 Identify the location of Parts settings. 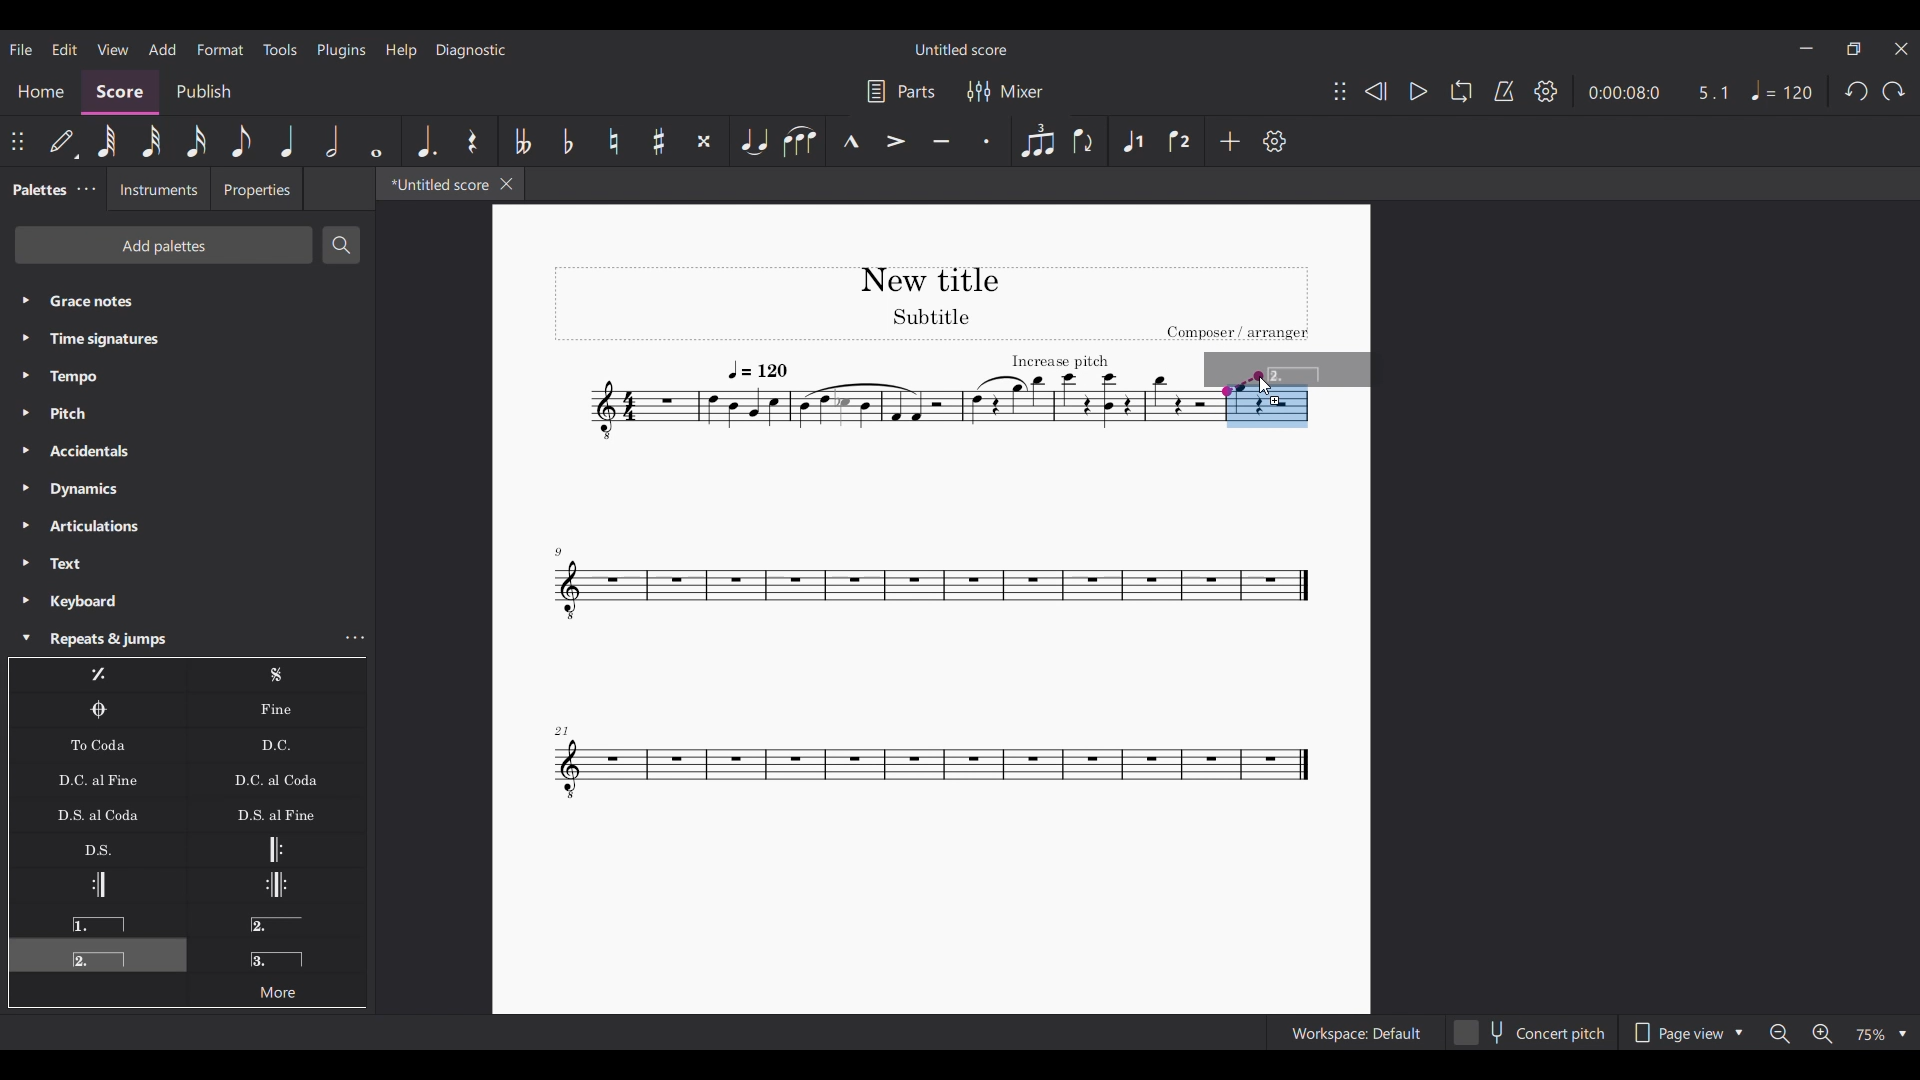
(902, 91).